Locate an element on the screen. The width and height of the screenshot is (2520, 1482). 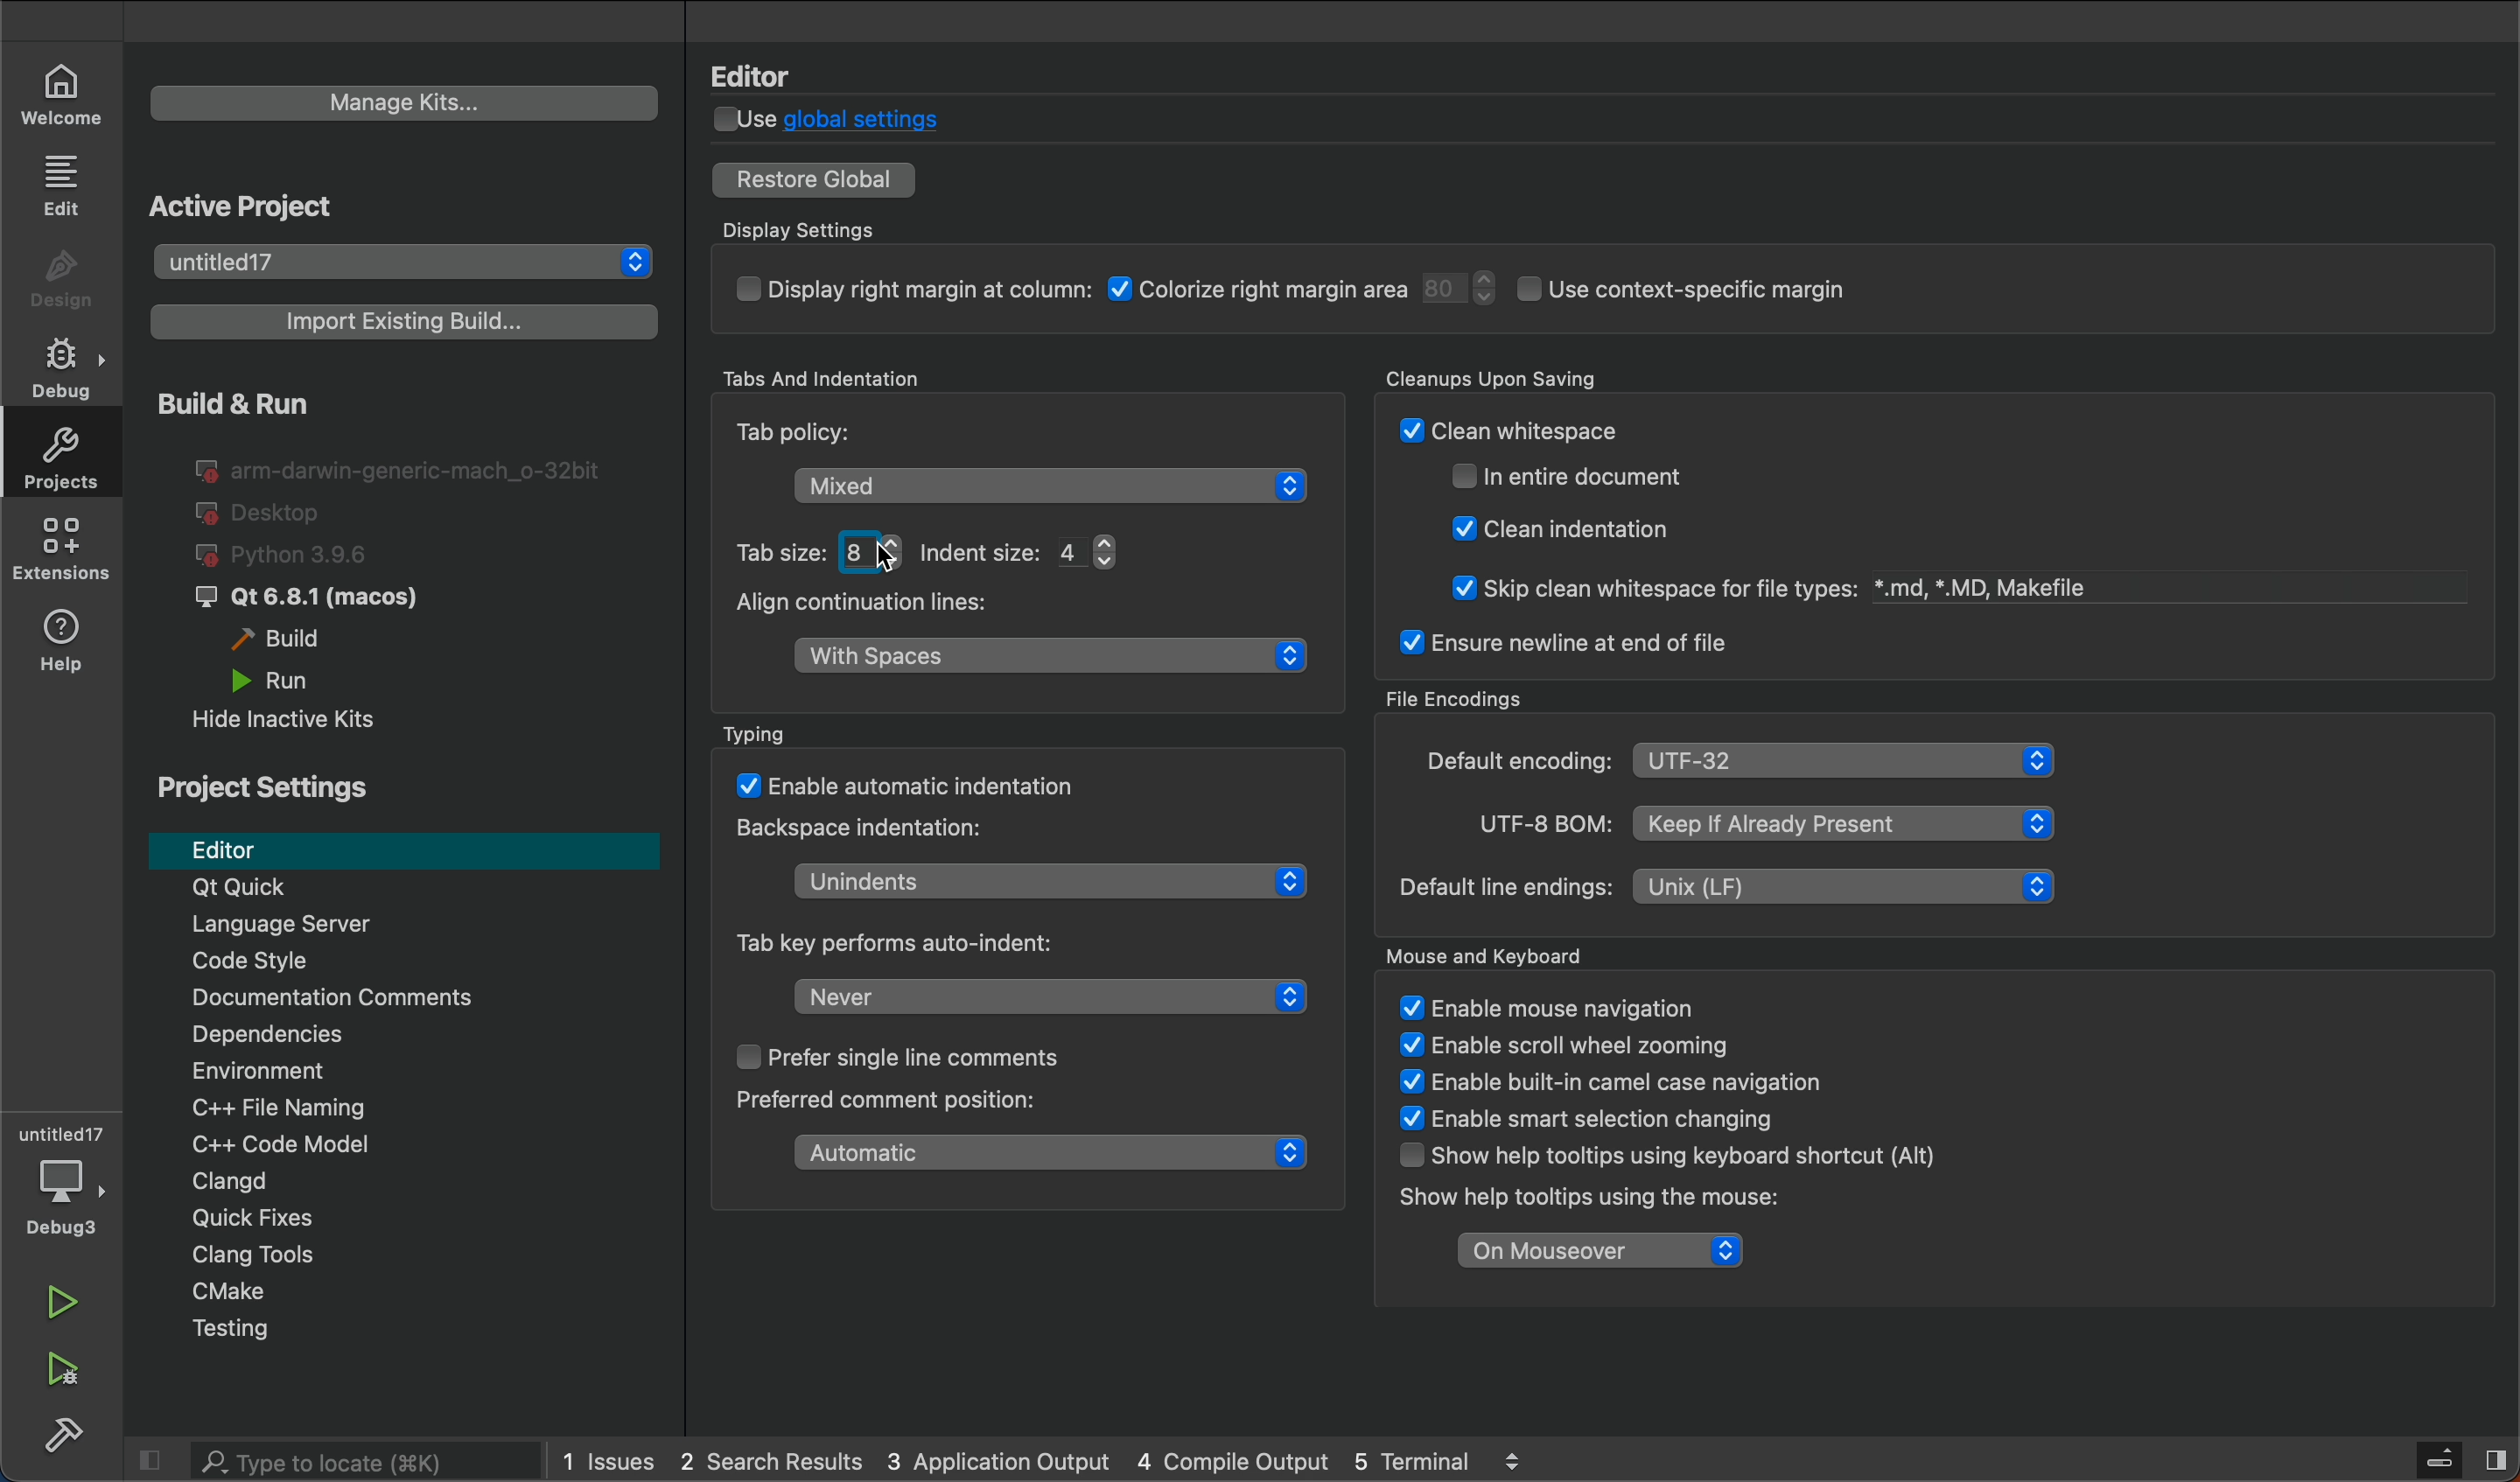
preferend comment is located at coordinates (887, 1102).